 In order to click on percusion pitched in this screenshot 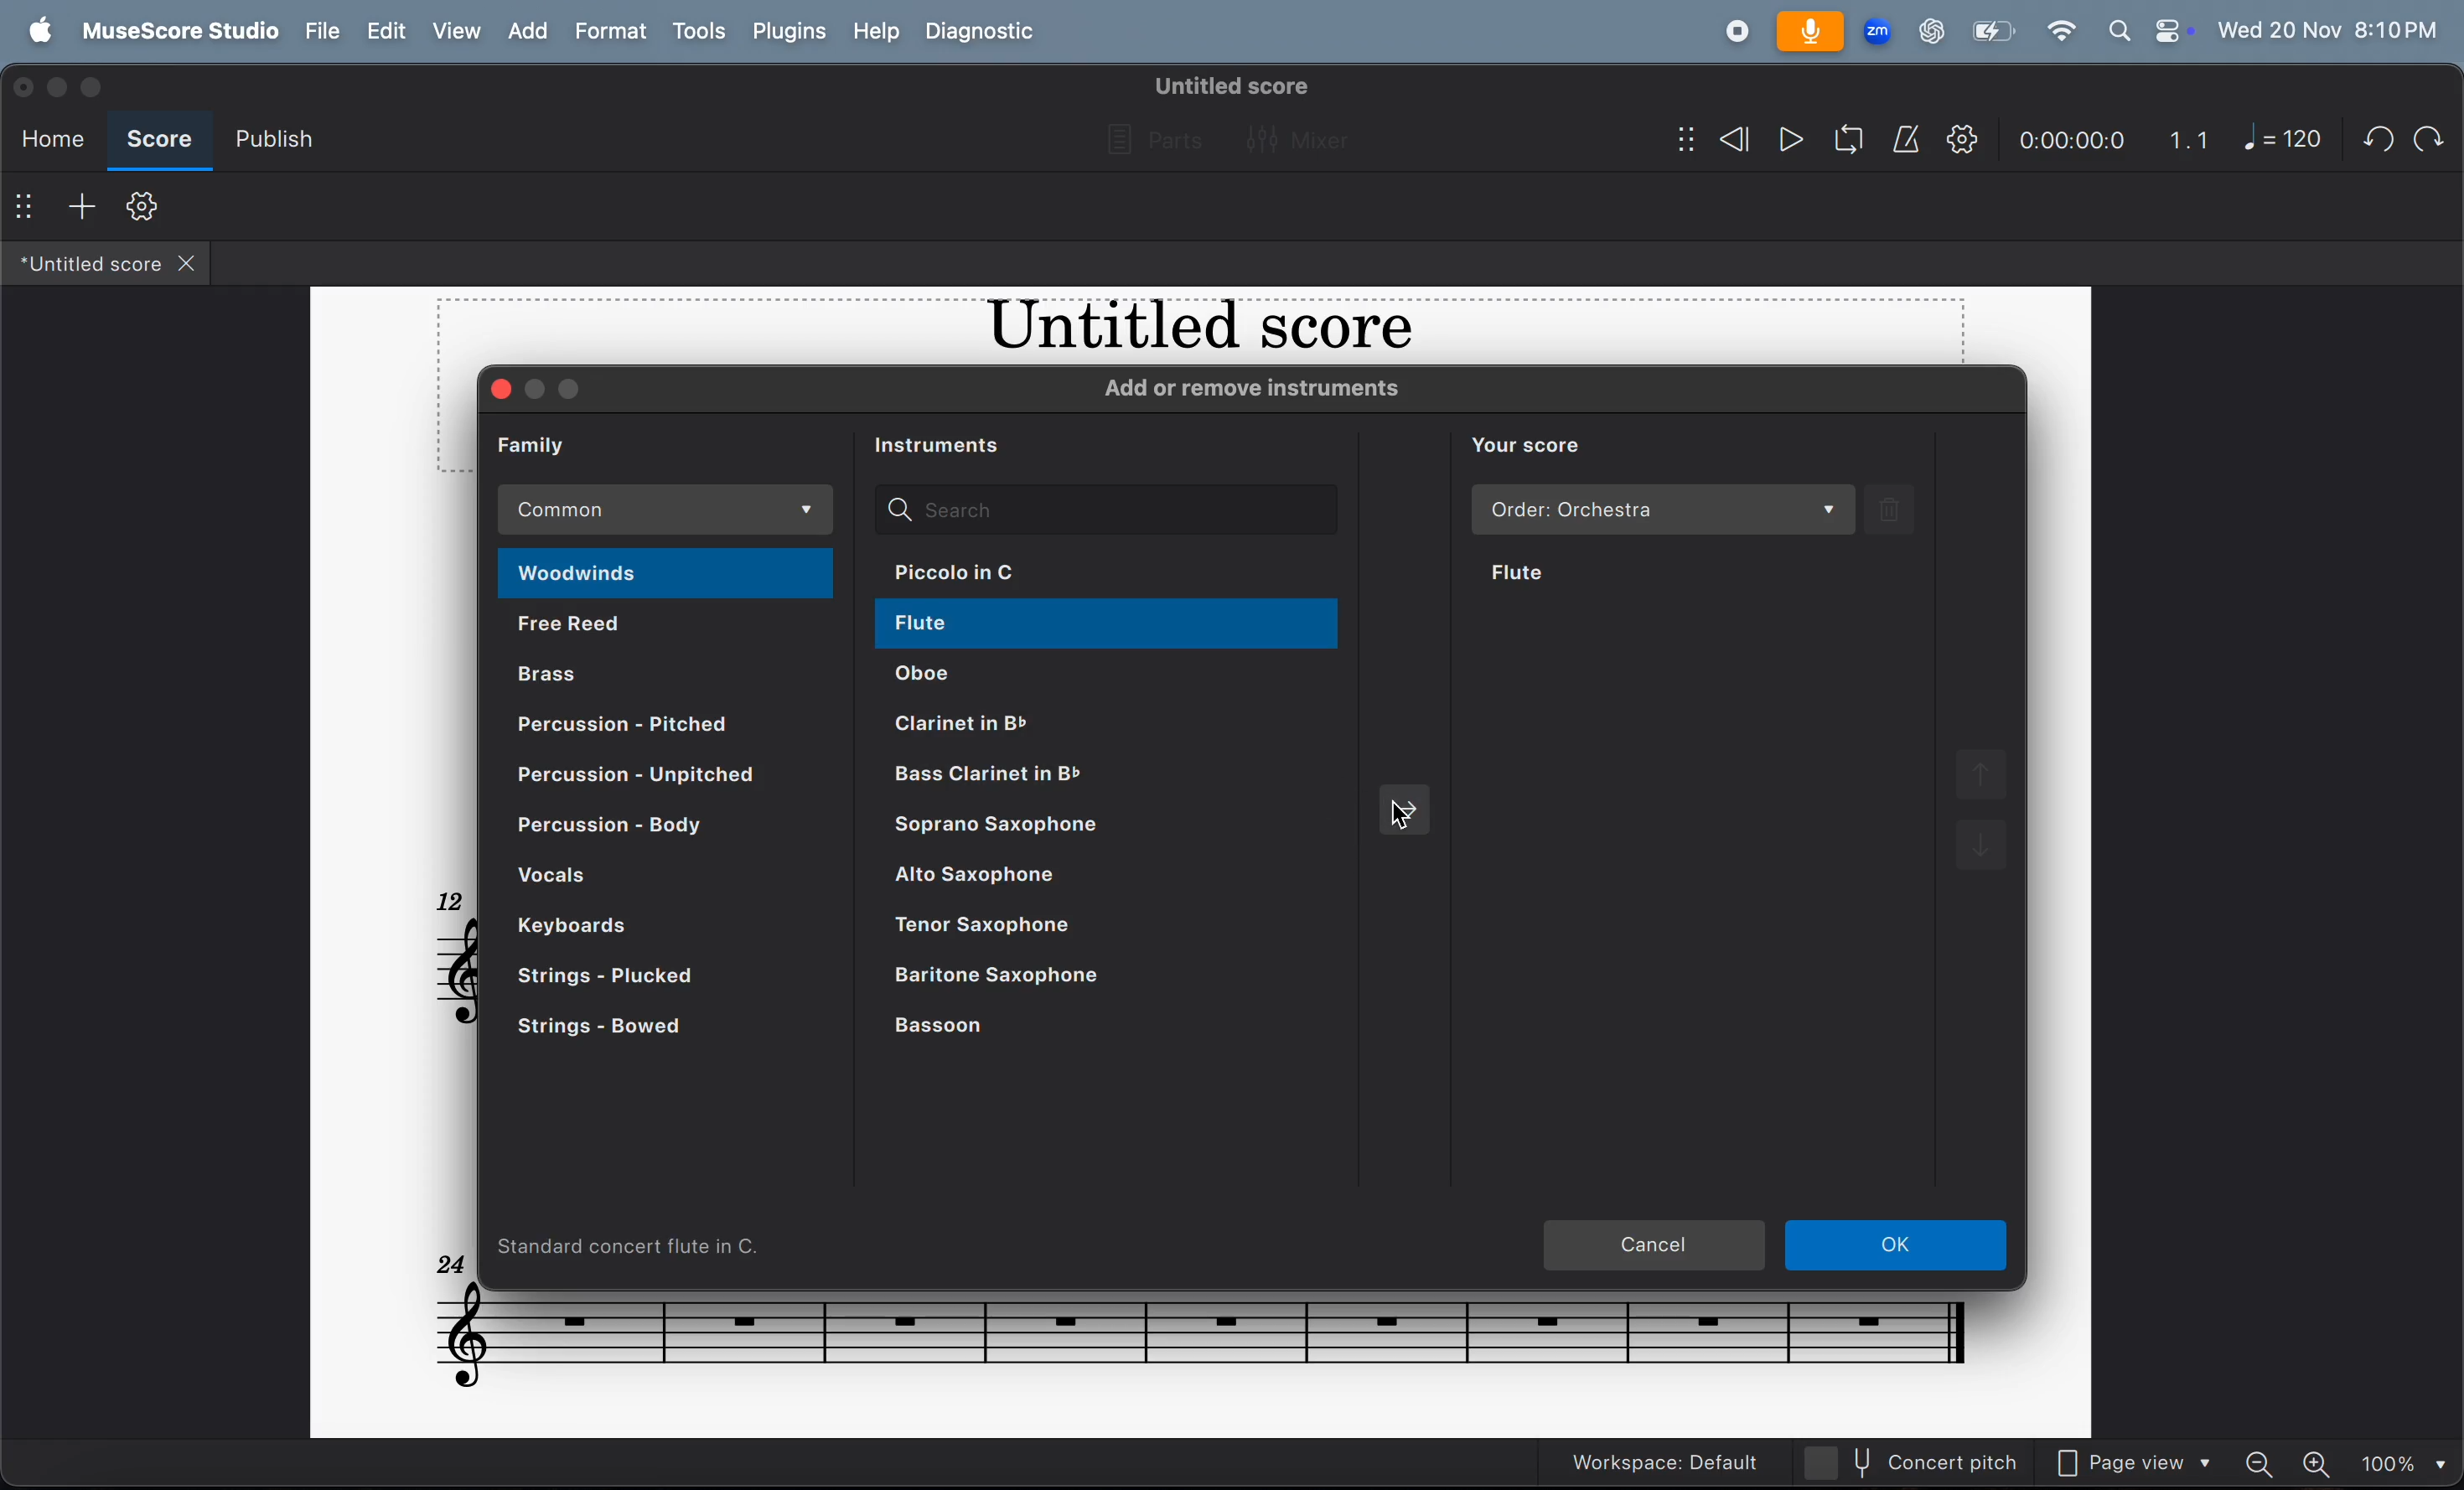, I will do `click(644, 727)`.